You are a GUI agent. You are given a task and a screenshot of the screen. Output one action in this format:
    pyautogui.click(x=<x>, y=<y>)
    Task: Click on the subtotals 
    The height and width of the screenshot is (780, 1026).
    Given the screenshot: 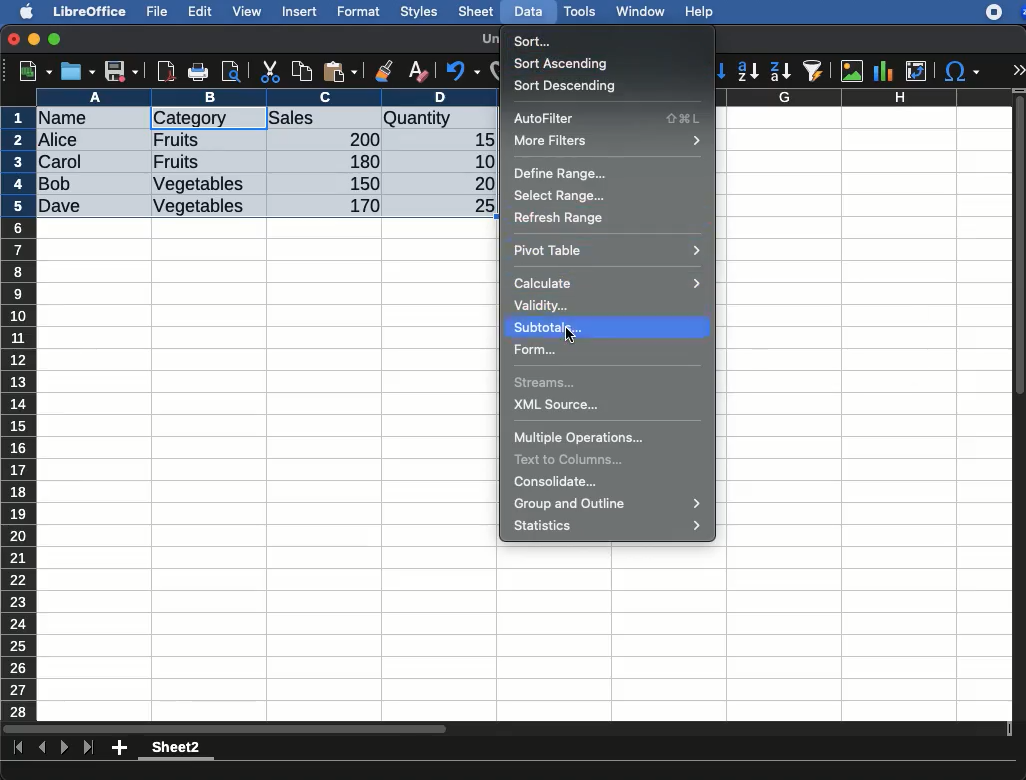 What is the action you would take?
    pyautogui.click(x=552, y=327)
    